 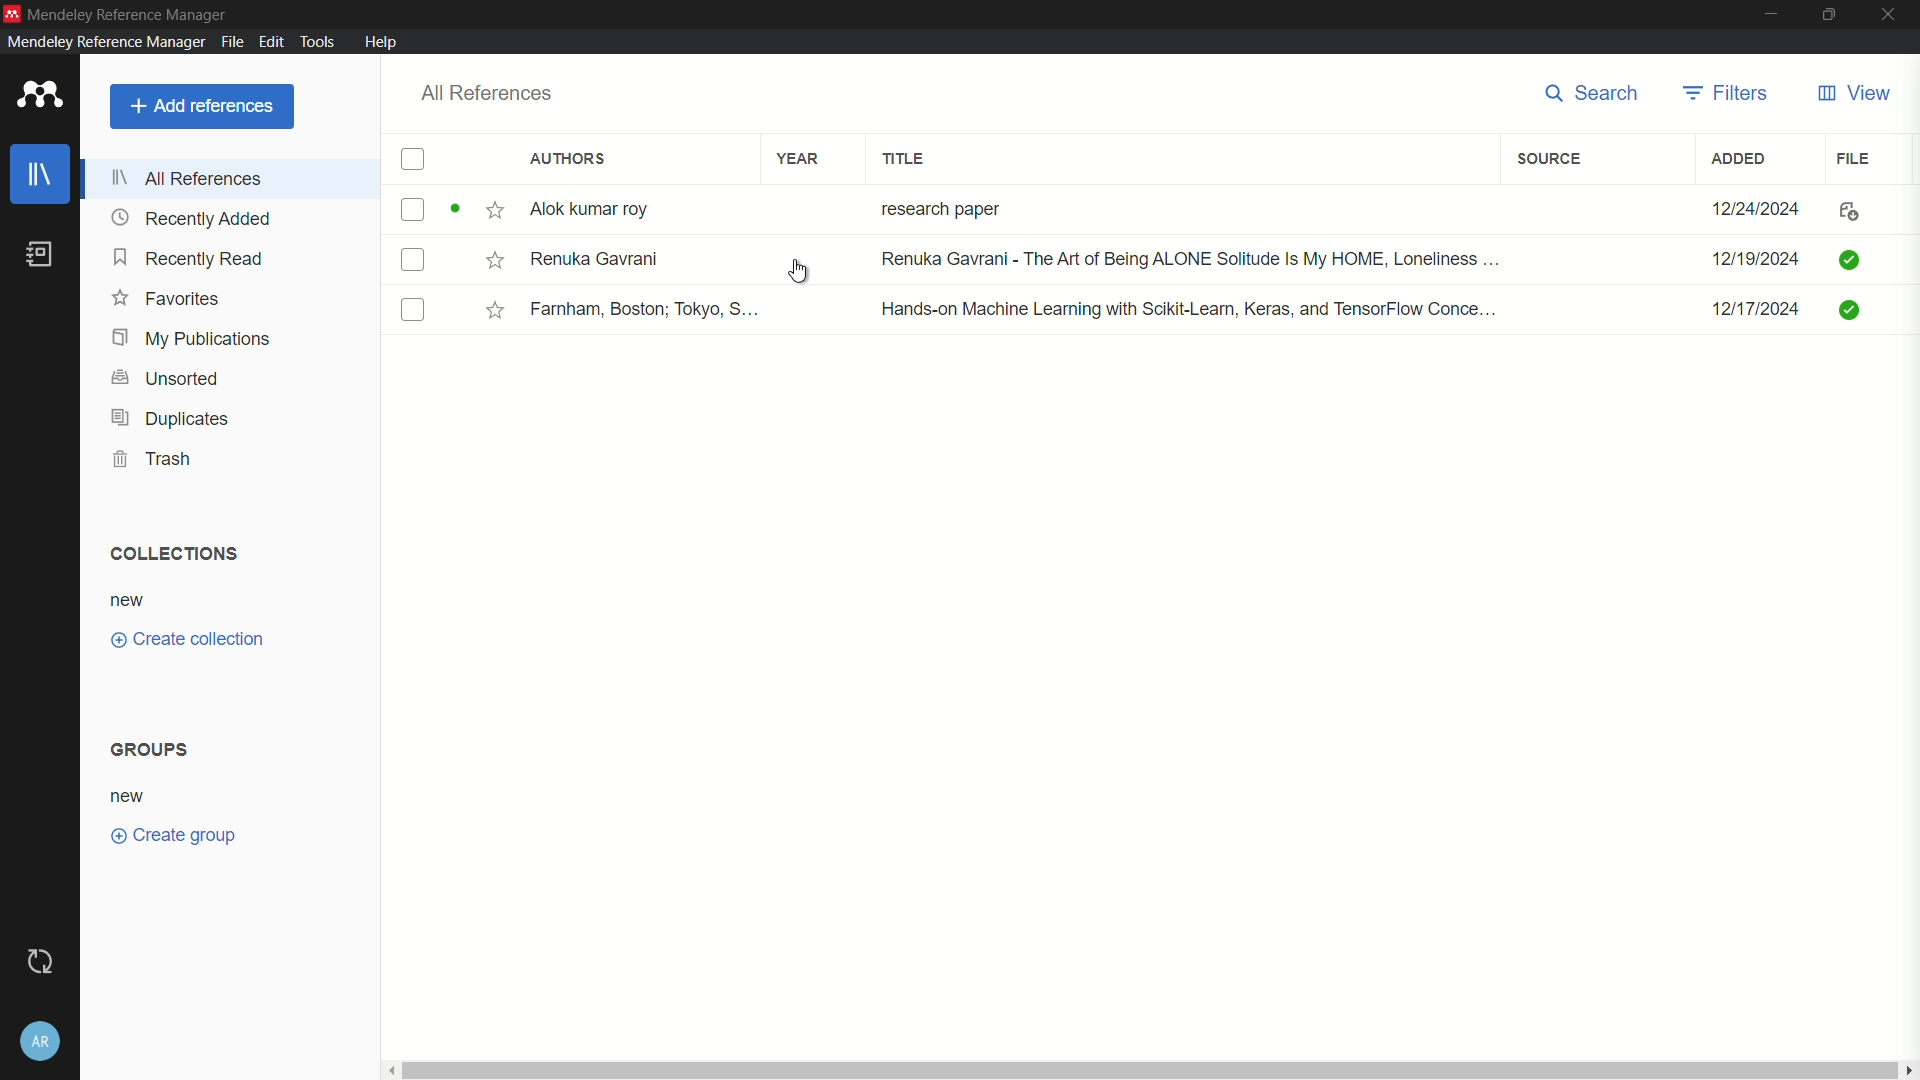 I want to click on help menu, so click(x=382, y=41).